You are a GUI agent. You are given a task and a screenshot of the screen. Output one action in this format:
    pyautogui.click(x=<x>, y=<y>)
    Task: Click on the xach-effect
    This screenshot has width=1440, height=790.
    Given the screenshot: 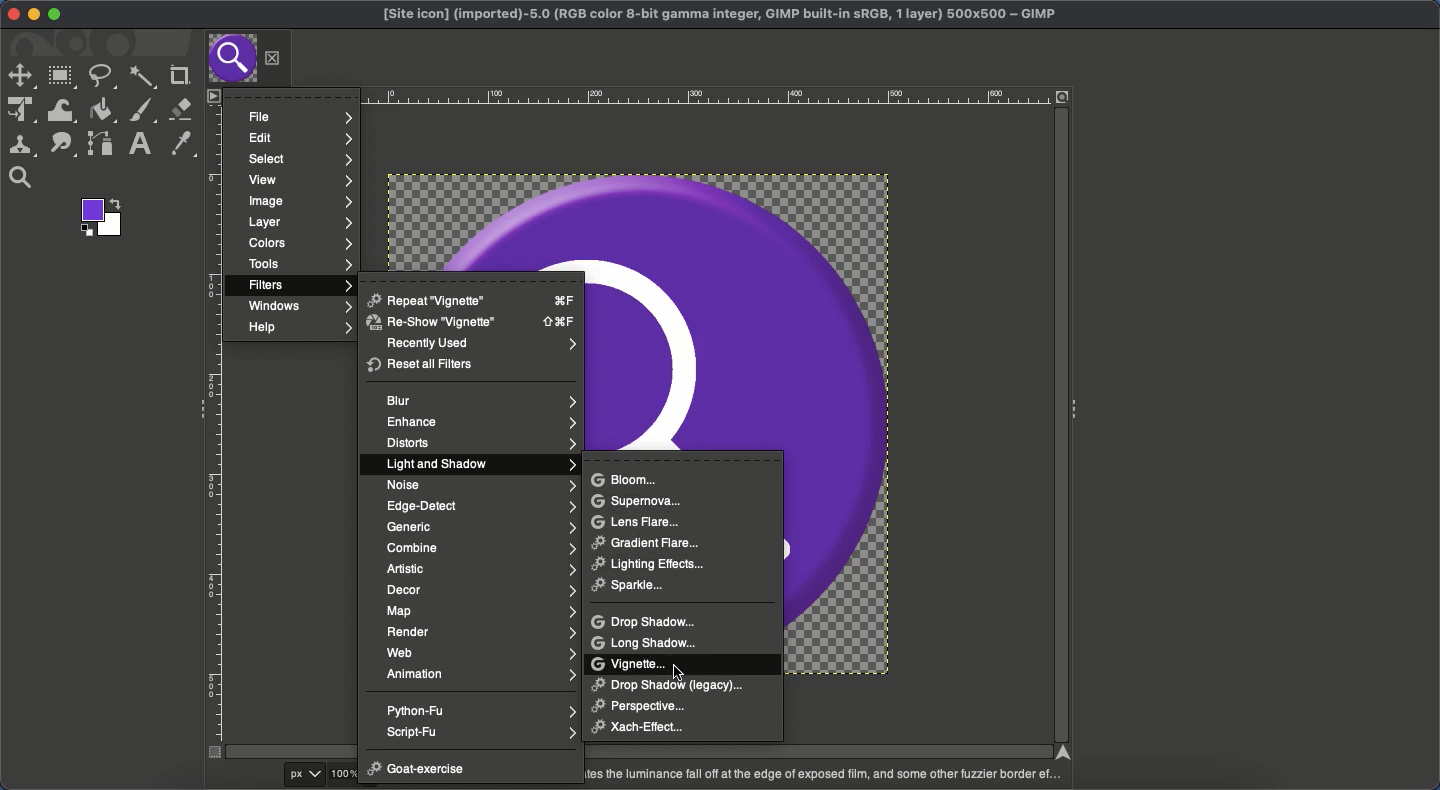 What is the action you would take?
    pyautogui.click(x=646, y=727)
    